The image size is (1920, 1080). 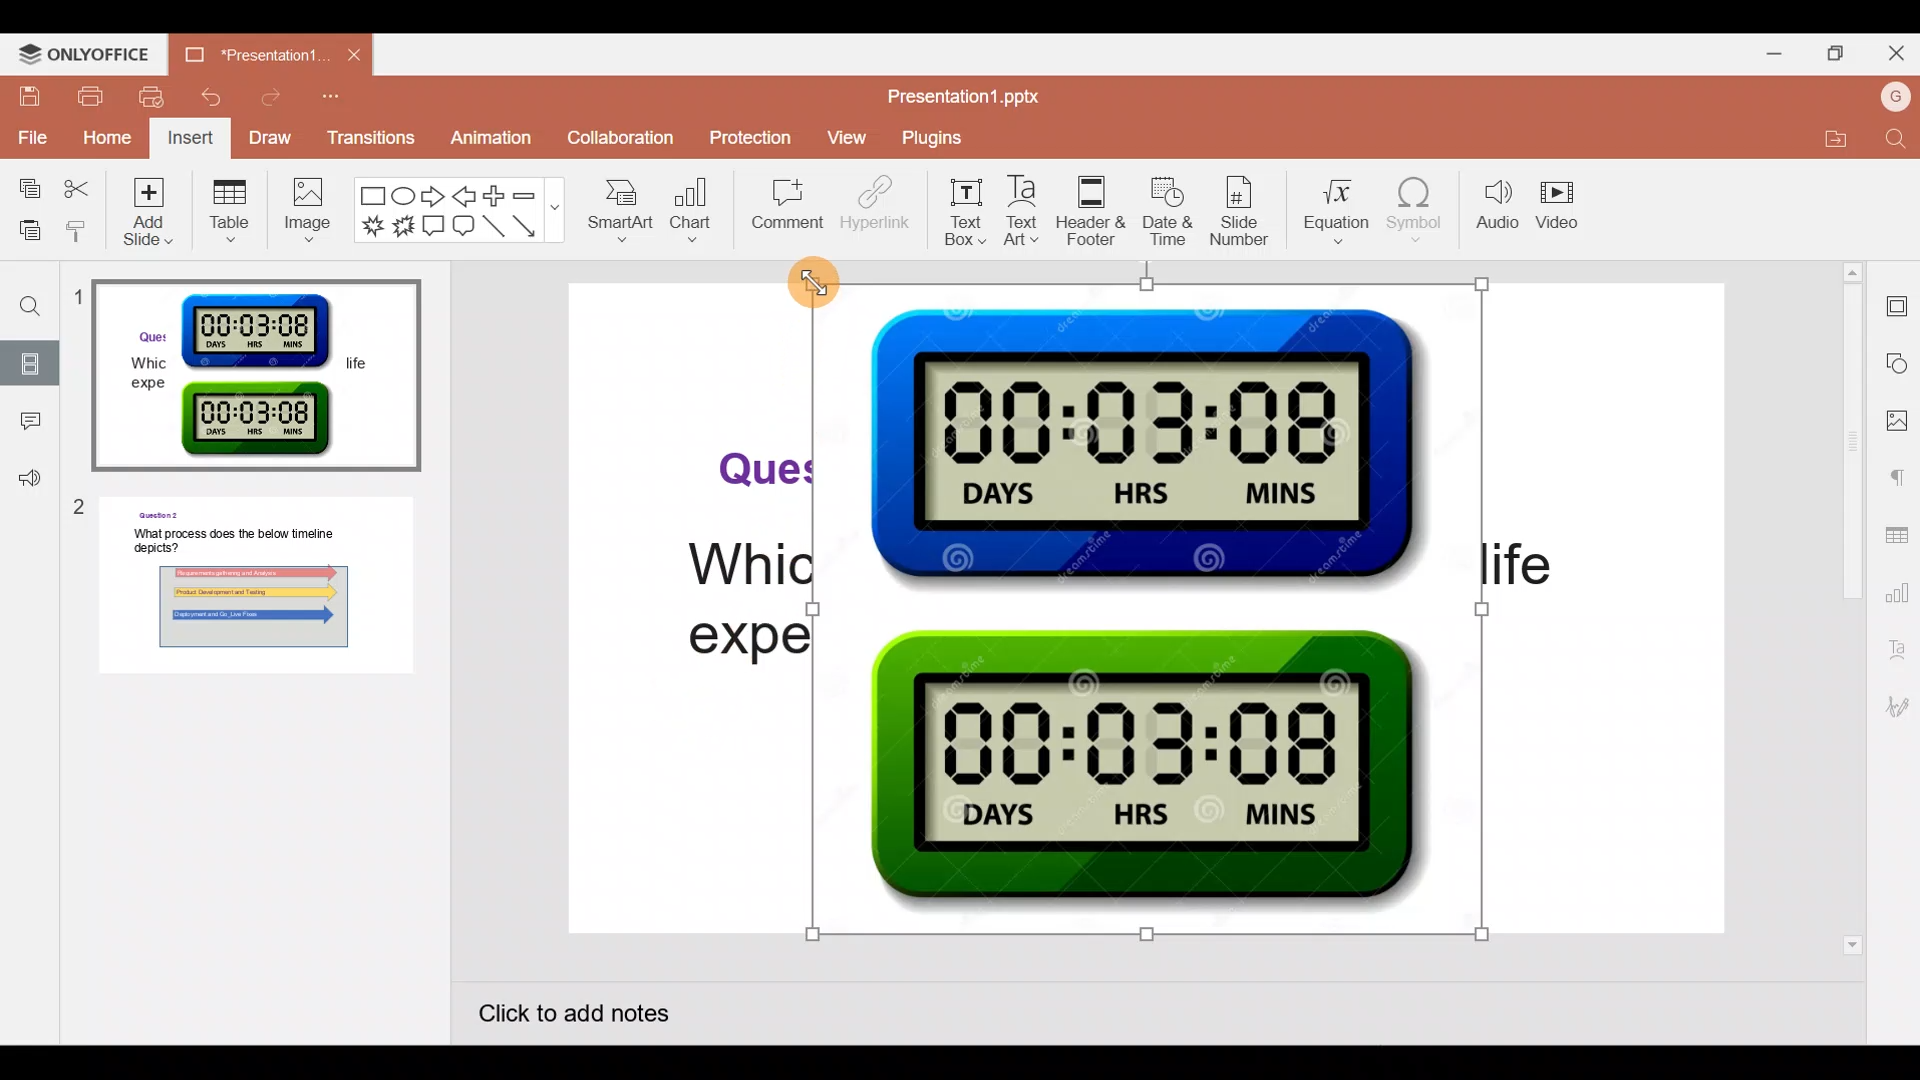 What do you see at coordinates (353, 58) in the screenshot?
I see `Close document` at bounding box center [353, 58].